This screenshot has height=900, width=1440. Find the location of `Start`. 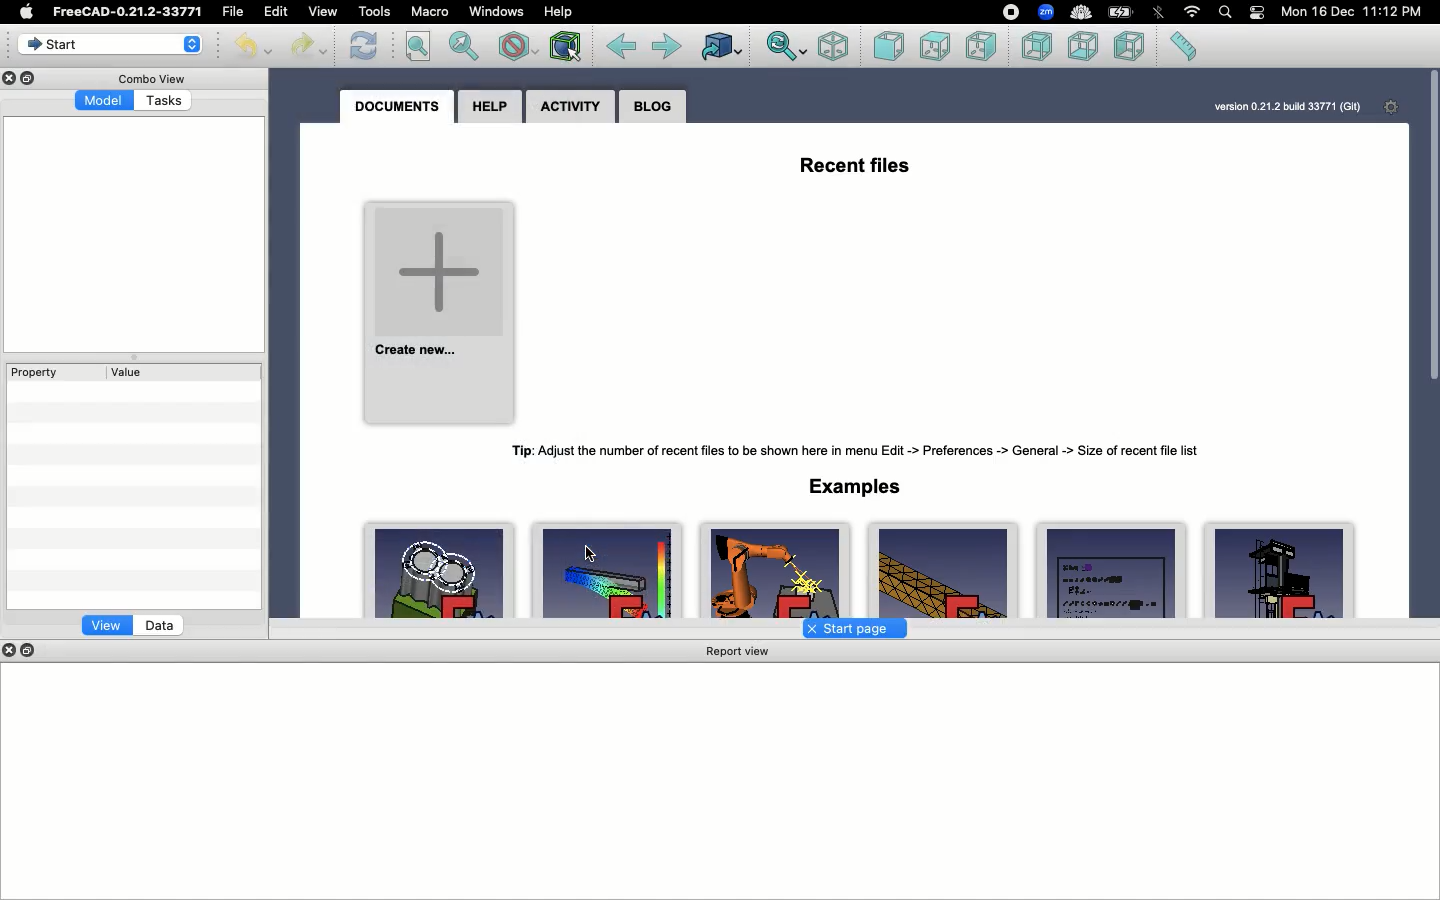

Start is located at coordinates (113, 45).